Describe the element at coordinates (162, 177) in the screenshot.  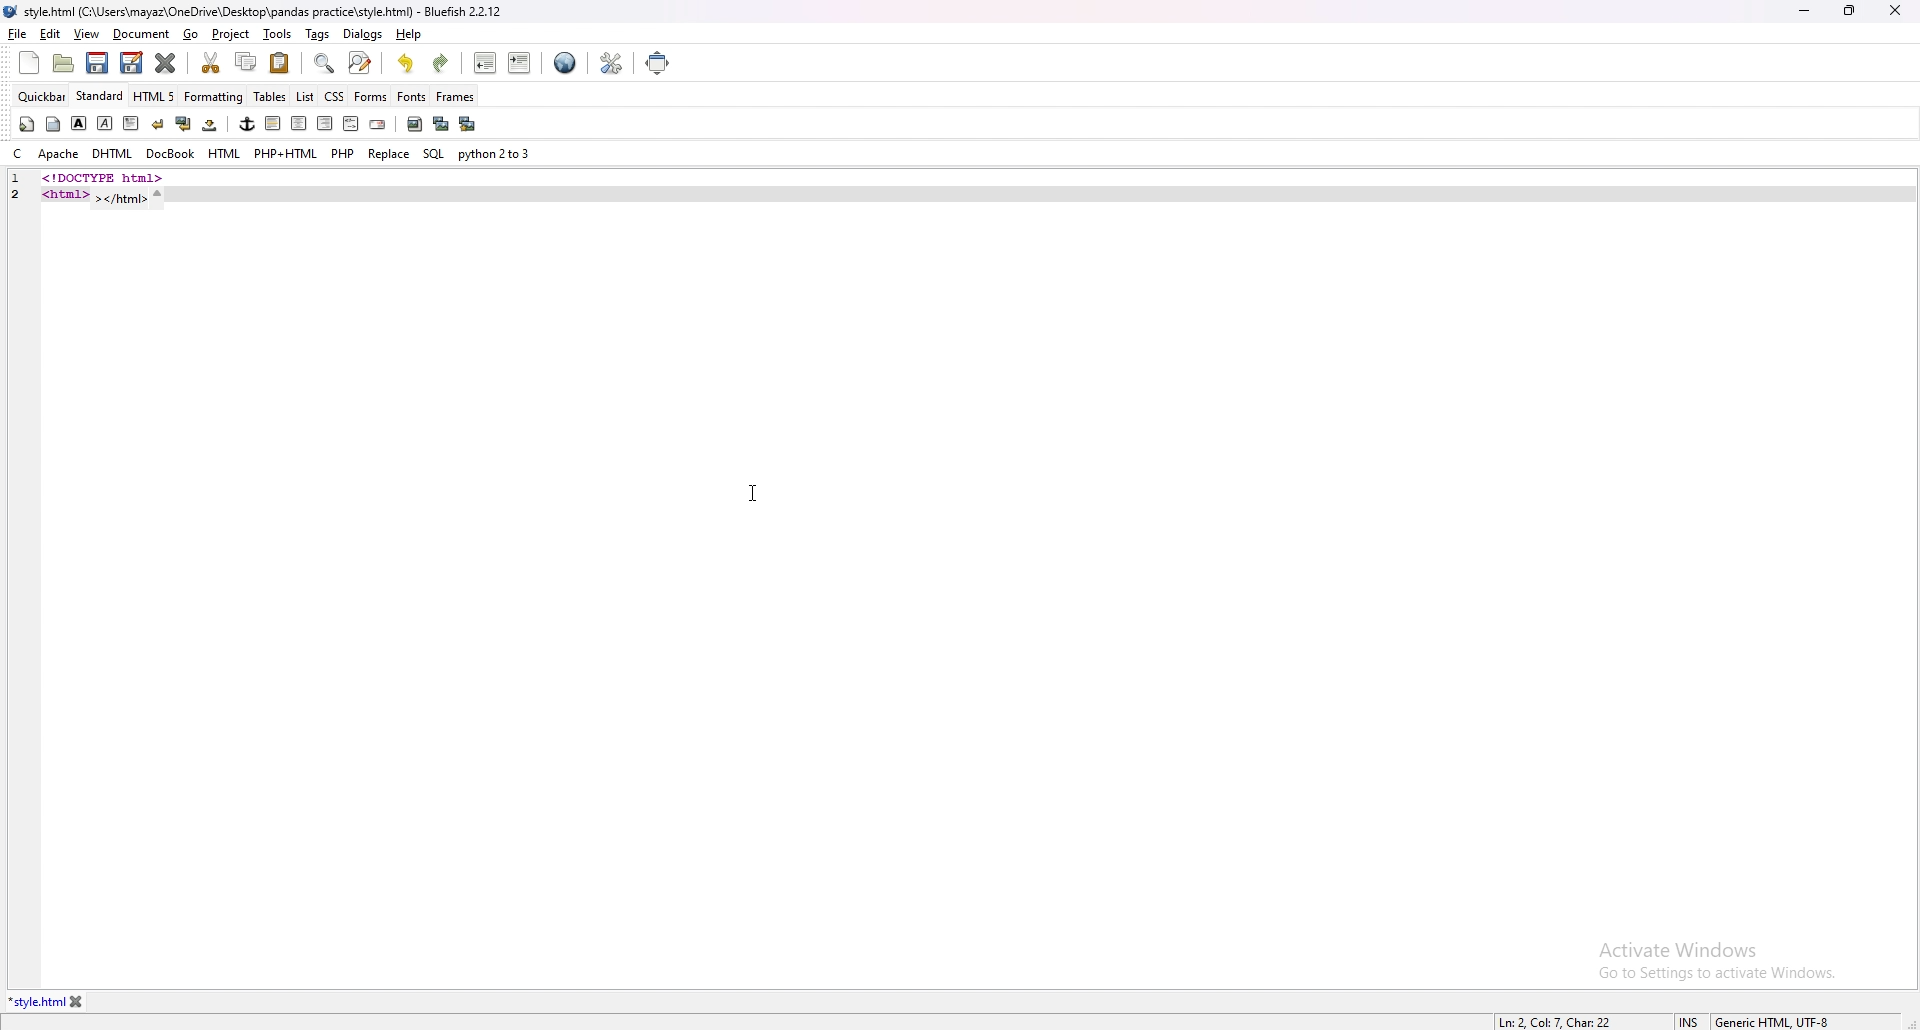
I see `code` at that location.